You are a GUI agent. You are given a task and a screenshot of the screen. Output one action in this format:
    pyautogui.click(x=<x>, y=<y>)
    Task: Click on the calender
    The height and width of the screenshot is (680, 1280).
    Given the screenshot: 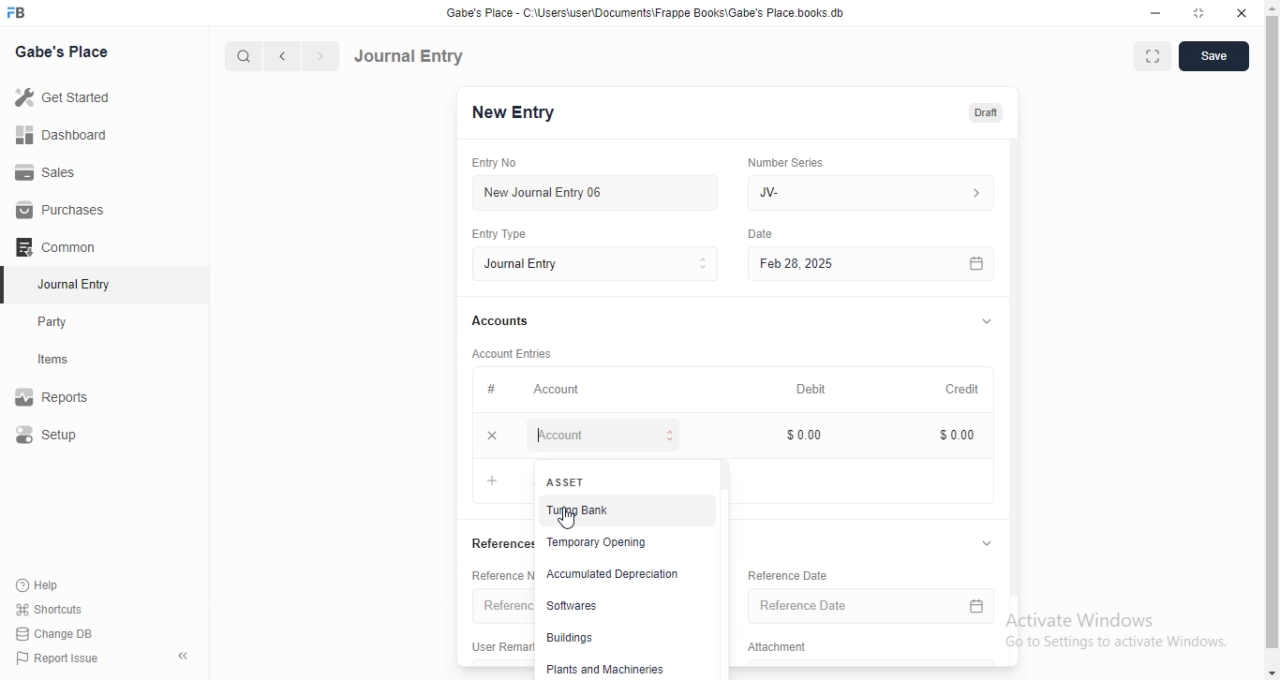 What is the action you would take?
    pyautogui.click(x=985, y=609)
    